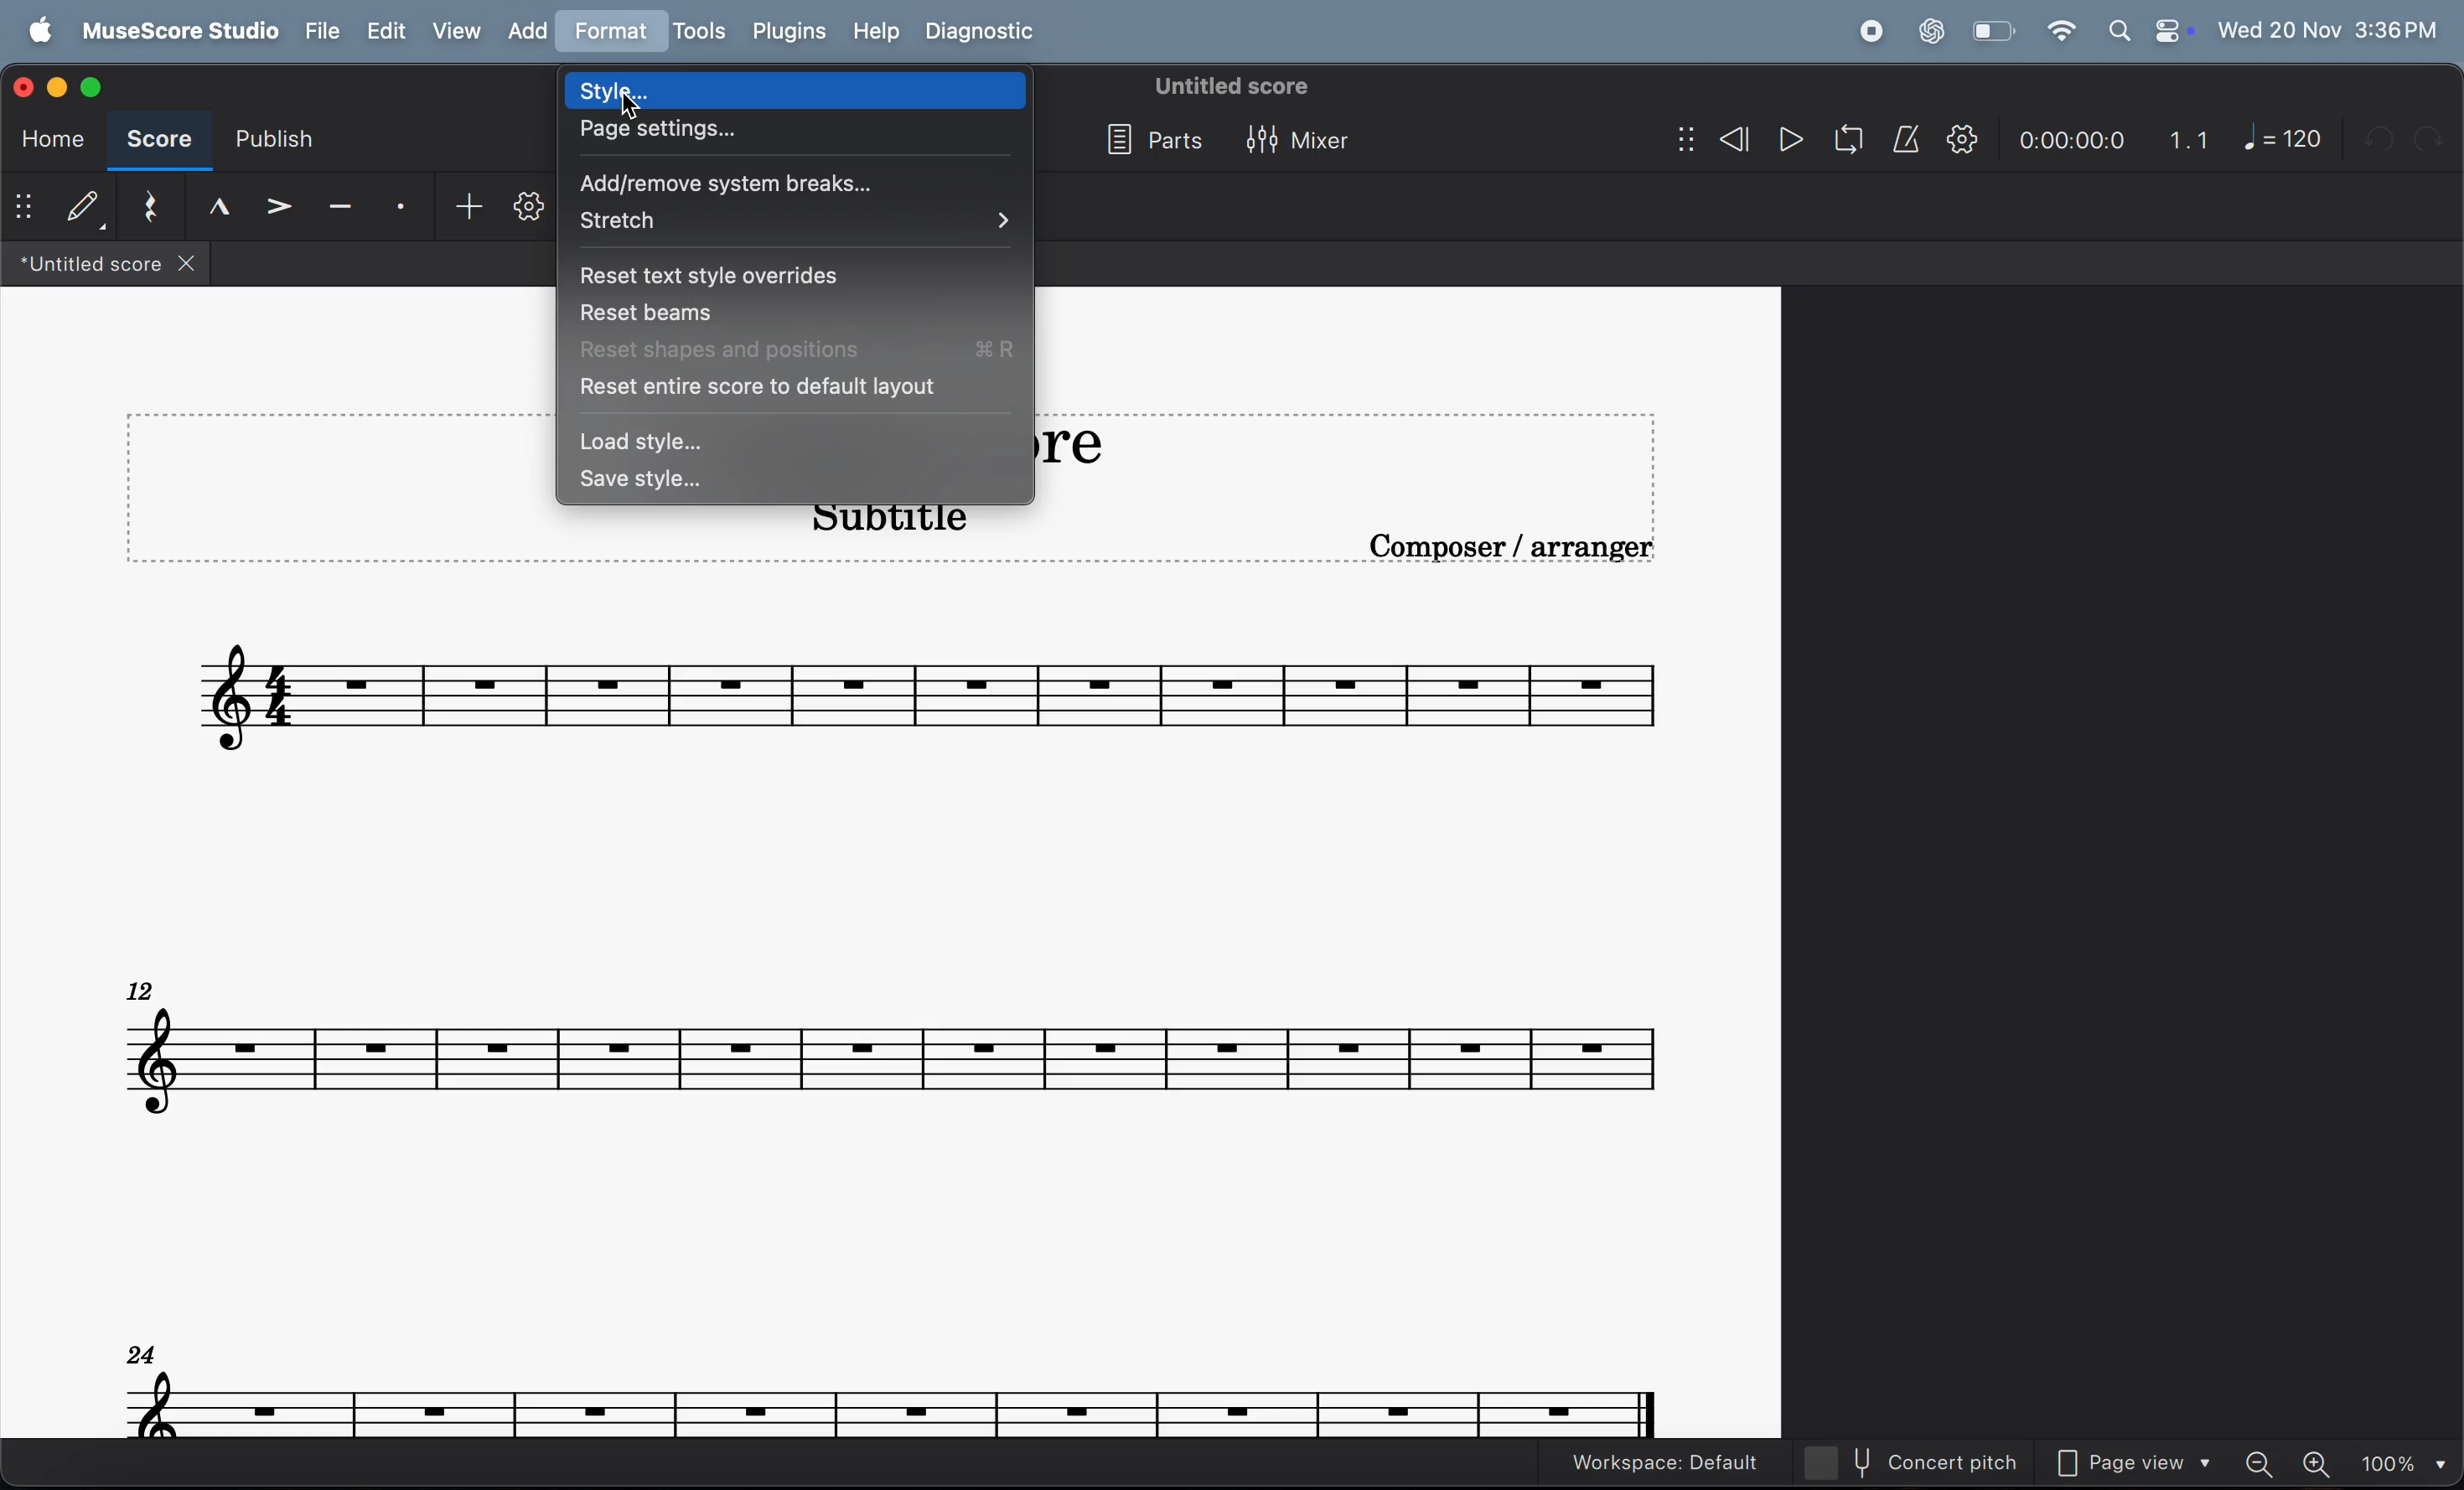 The width and height of the screenshot is (2464, 1490). I want to click on time frame, so click(2069, 142).